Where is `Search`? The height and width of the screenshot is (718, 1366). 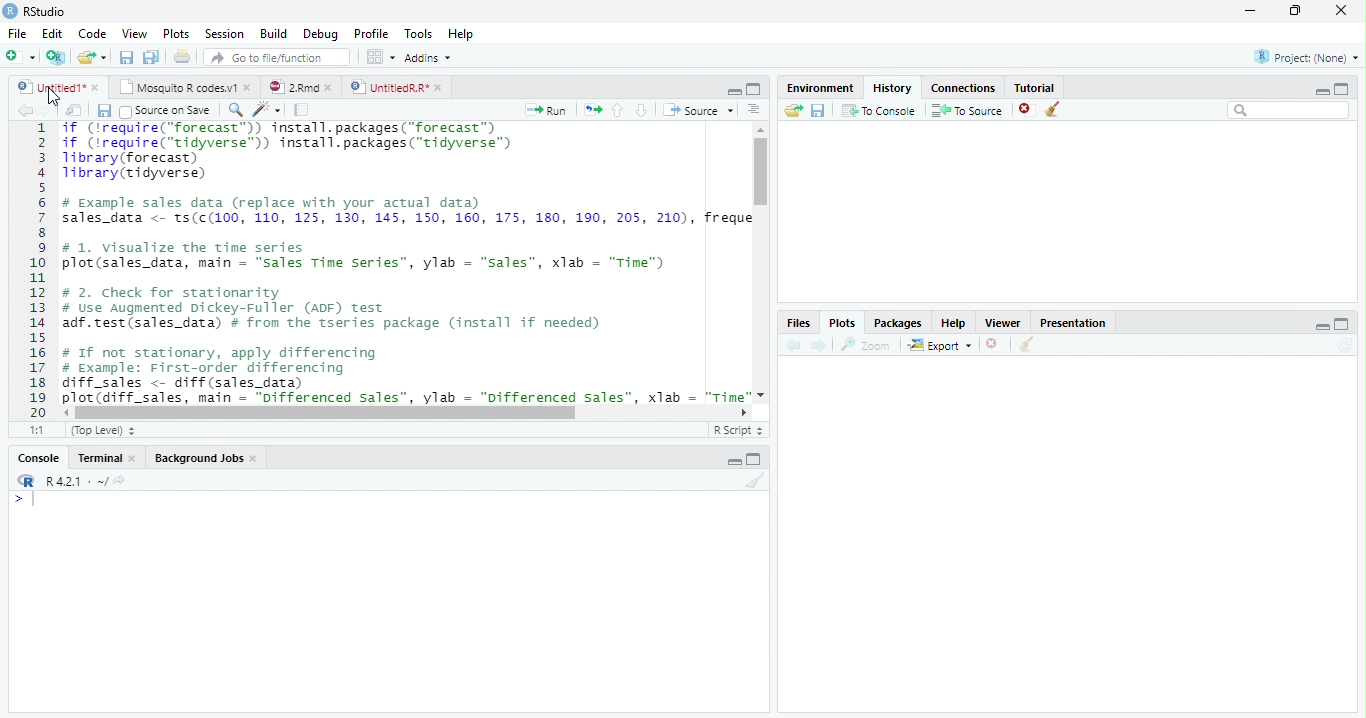
Search is located at coordinates (1289, 111).